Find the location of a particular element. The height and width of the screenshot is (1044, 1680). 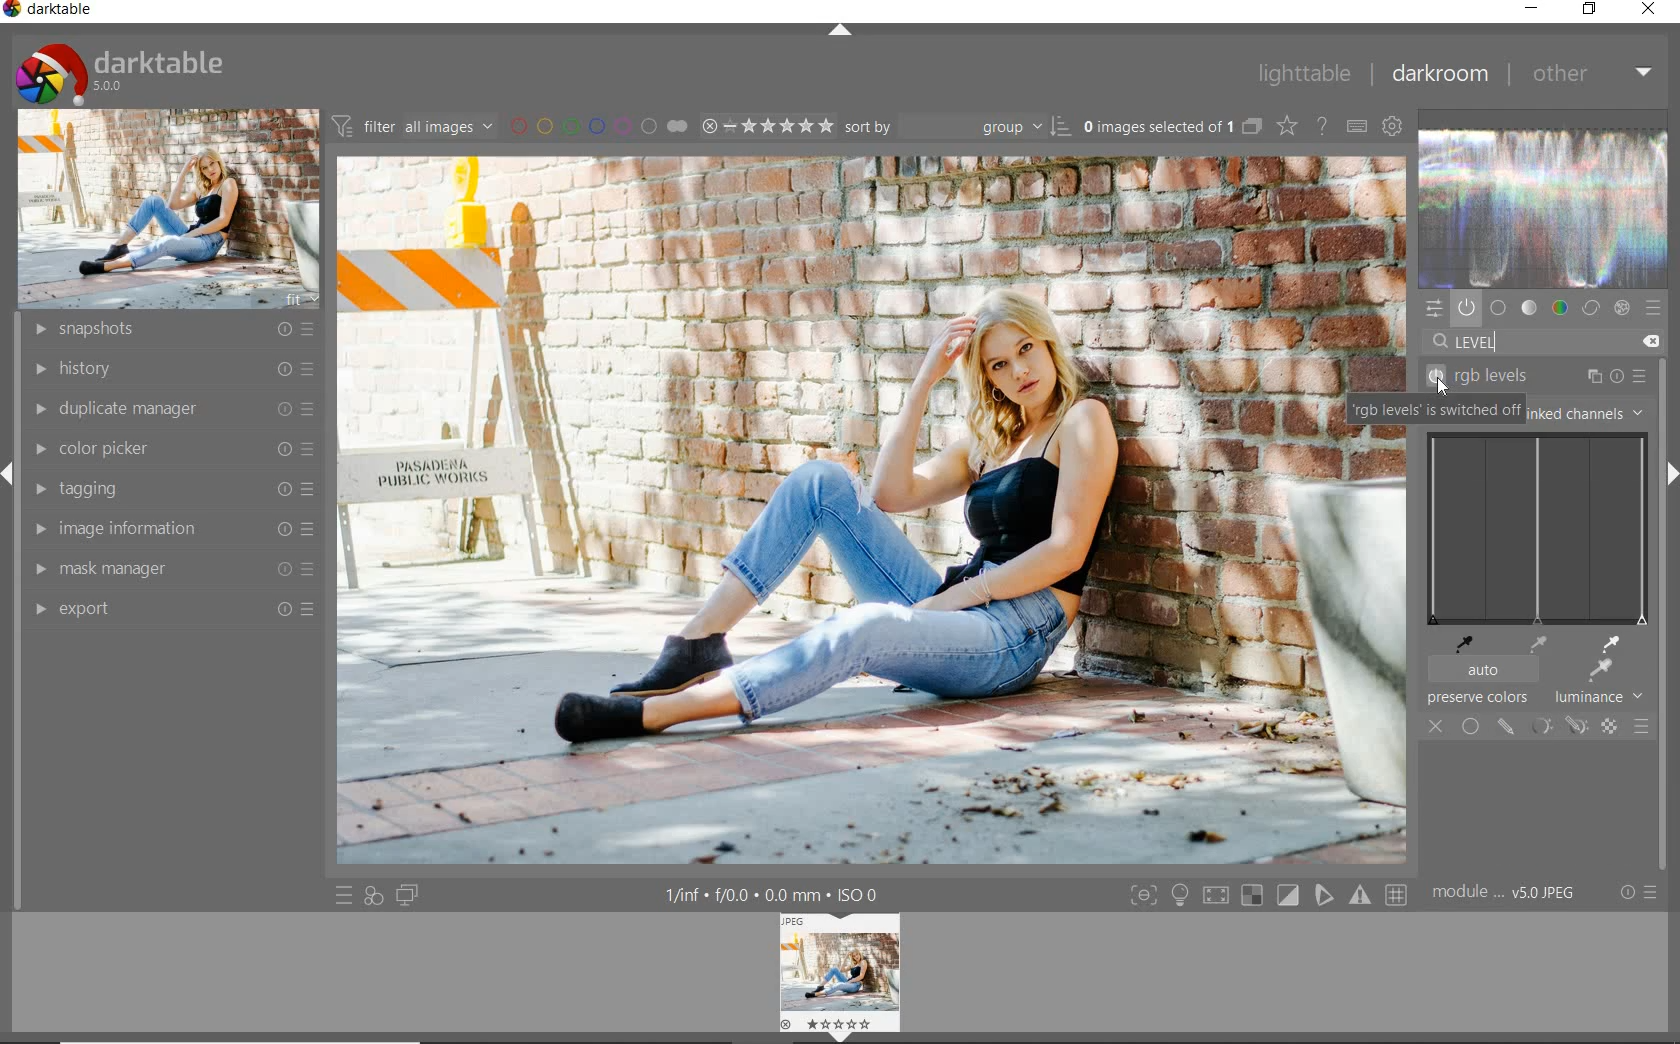

collapse grouped images is located at coordinates (1253, 128).